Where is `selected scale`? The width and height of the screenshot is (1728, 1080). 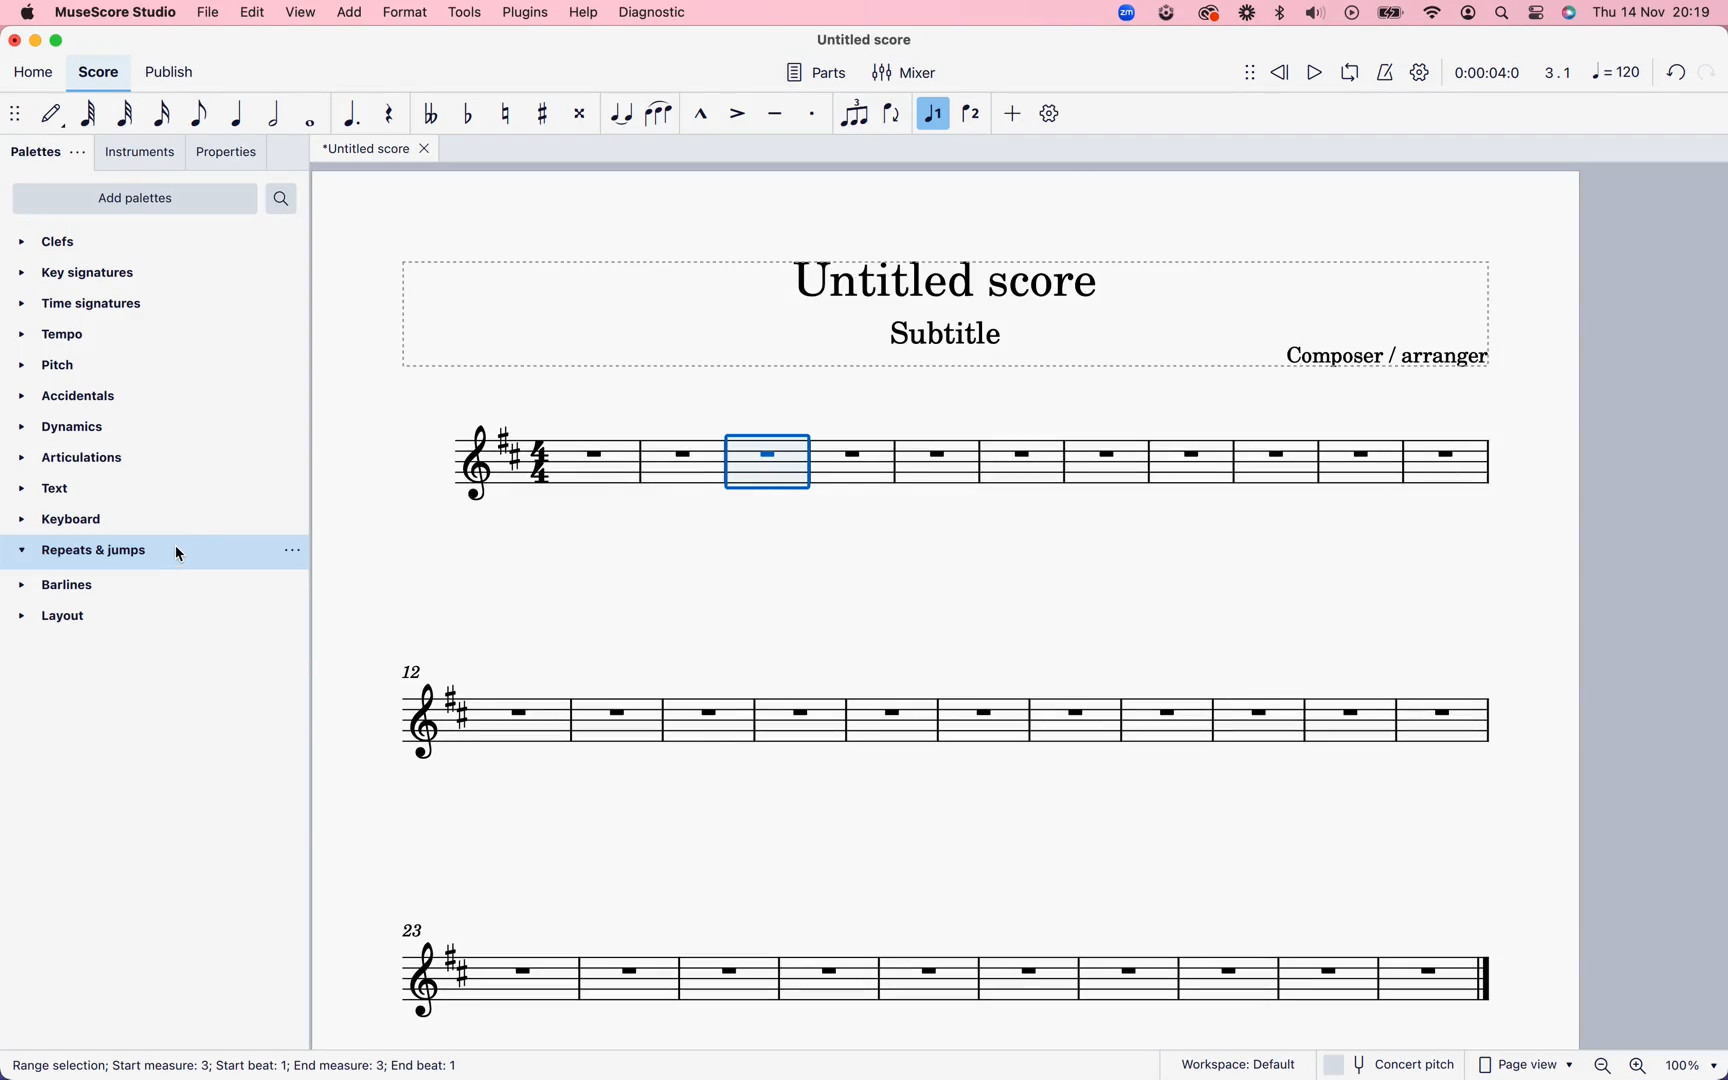
selected scale is located at coordinates (773, 462).